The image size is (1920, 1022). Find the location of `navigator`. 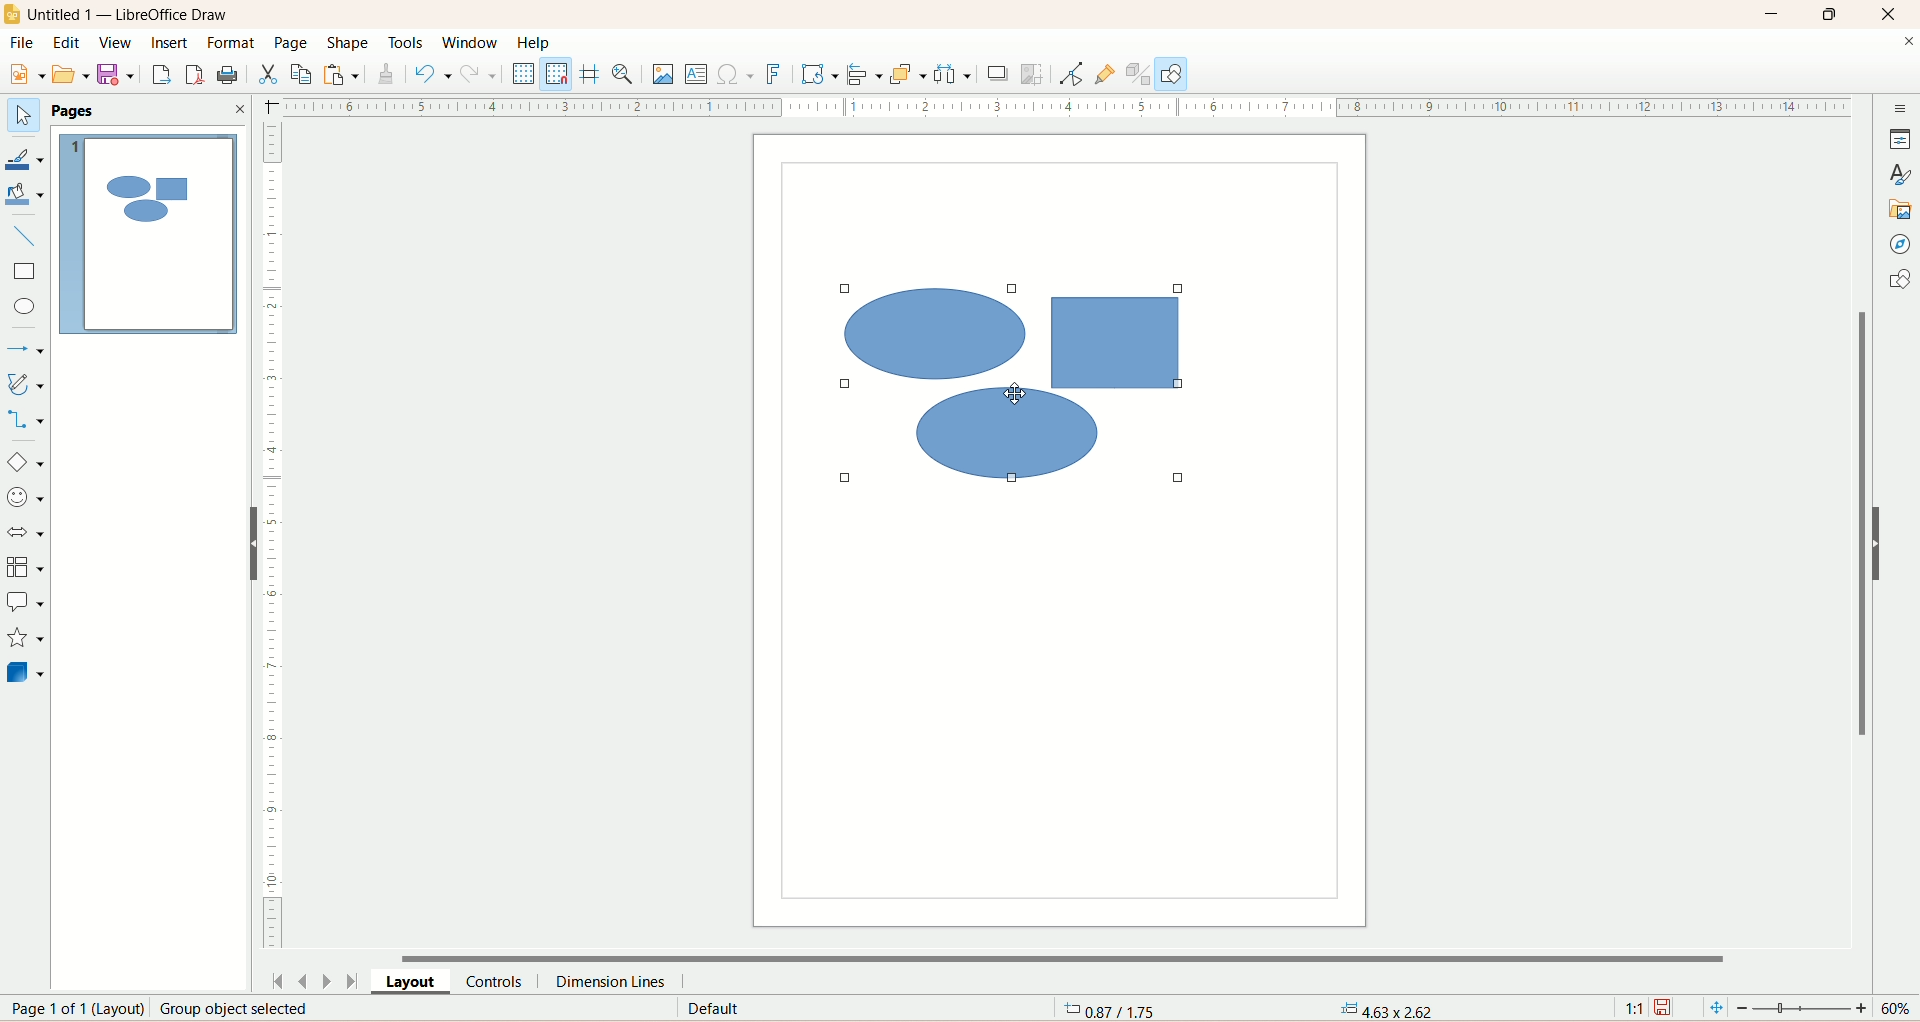

navigator is located at coordinates (1901, 245).